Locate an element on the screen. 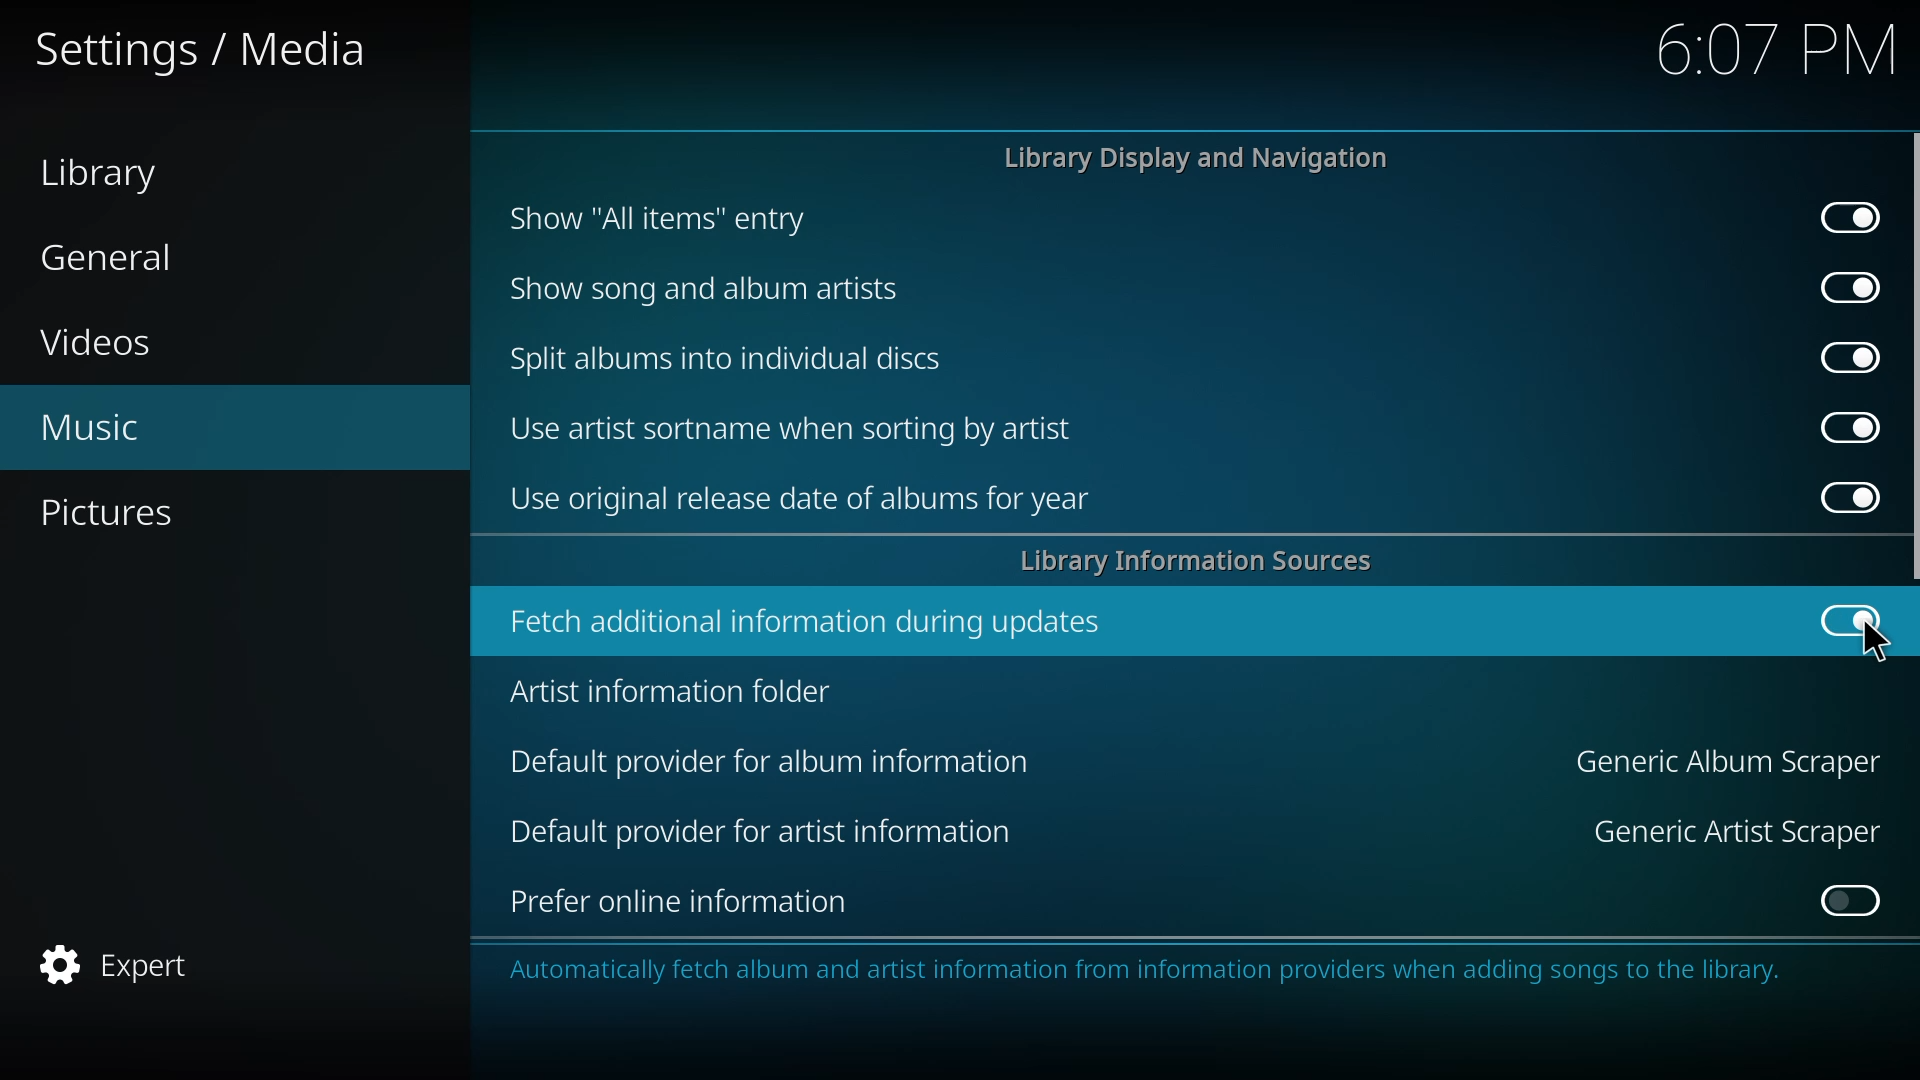  Generic Artist Scraper is located at coordinates (1714, 839).